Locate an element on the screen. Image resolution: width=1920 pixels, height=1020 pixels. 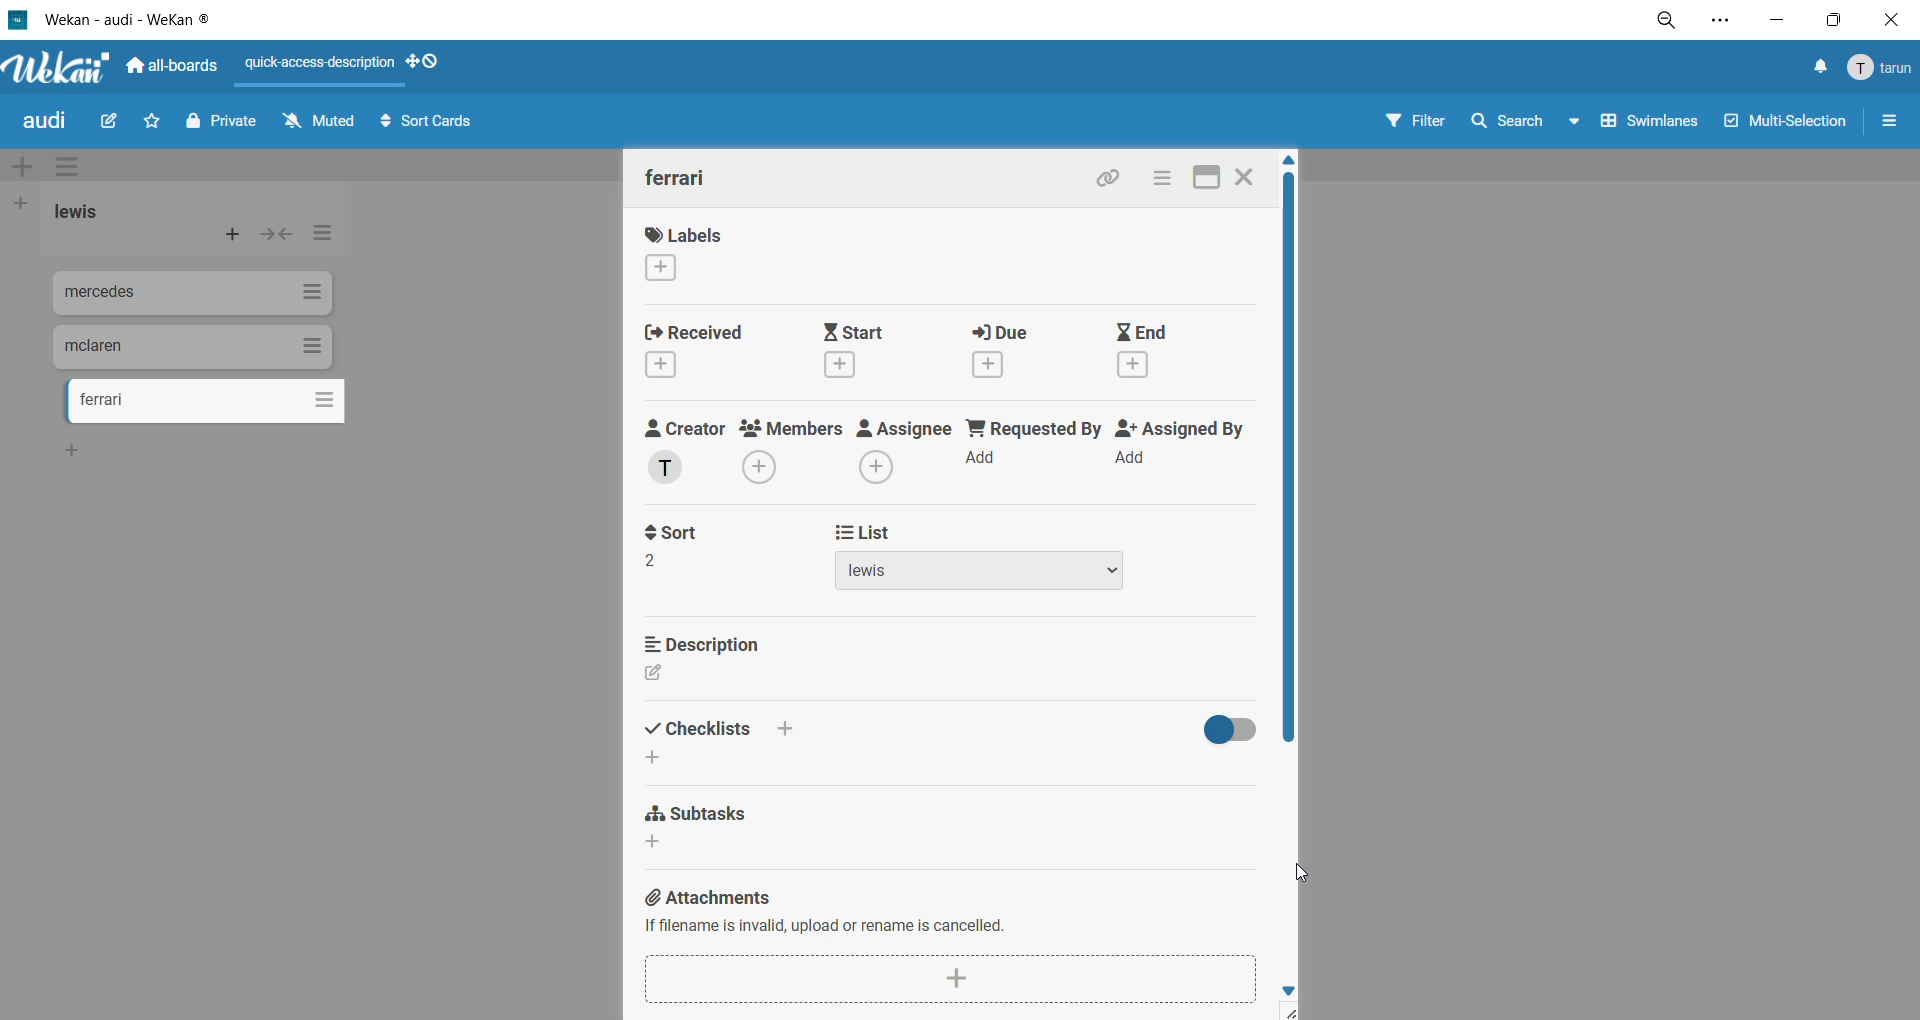
maximize is located at coordinates (1206, 179).